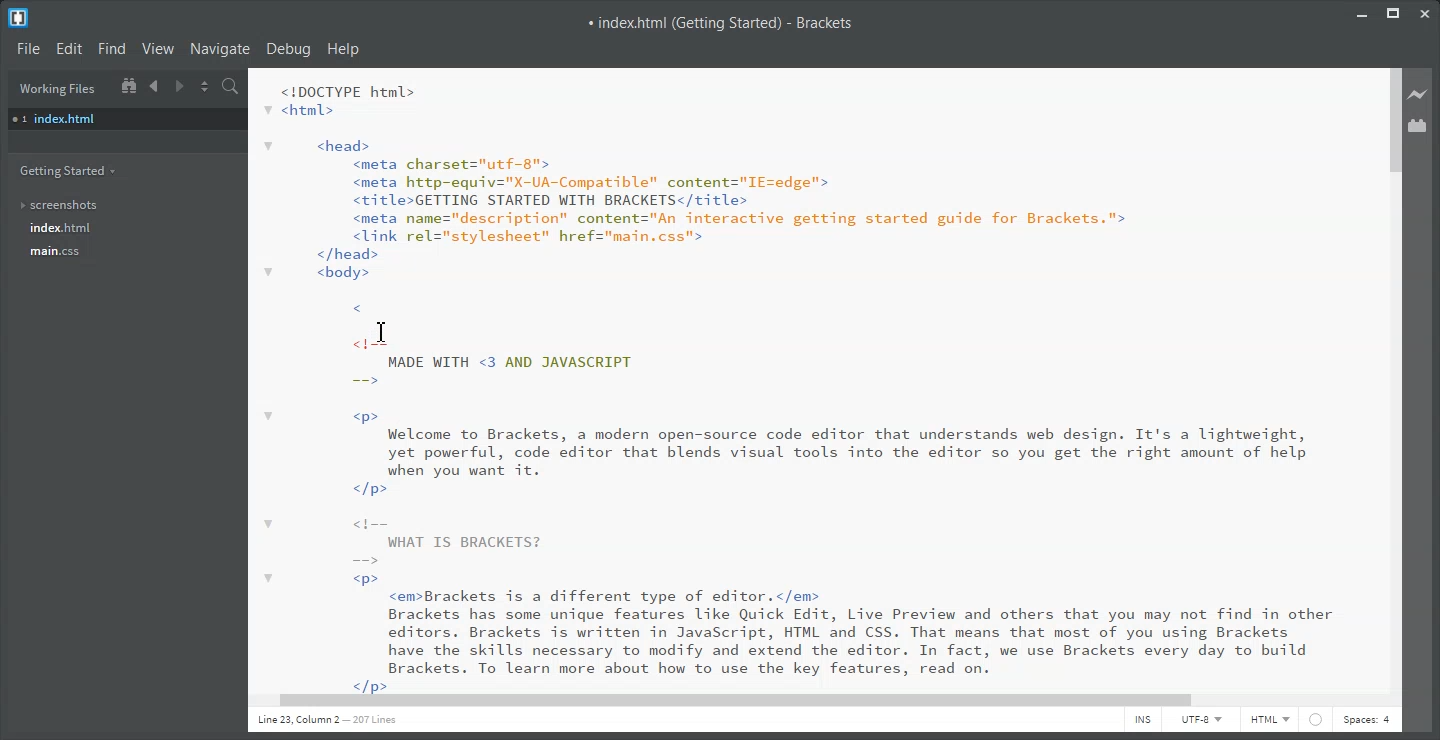 Image resolution: width=1440 pixels, height=740 pixels. What do you see at coordinates (62, 228) in the screenshot?
I see `index.html` at bounding box center [62, 228].